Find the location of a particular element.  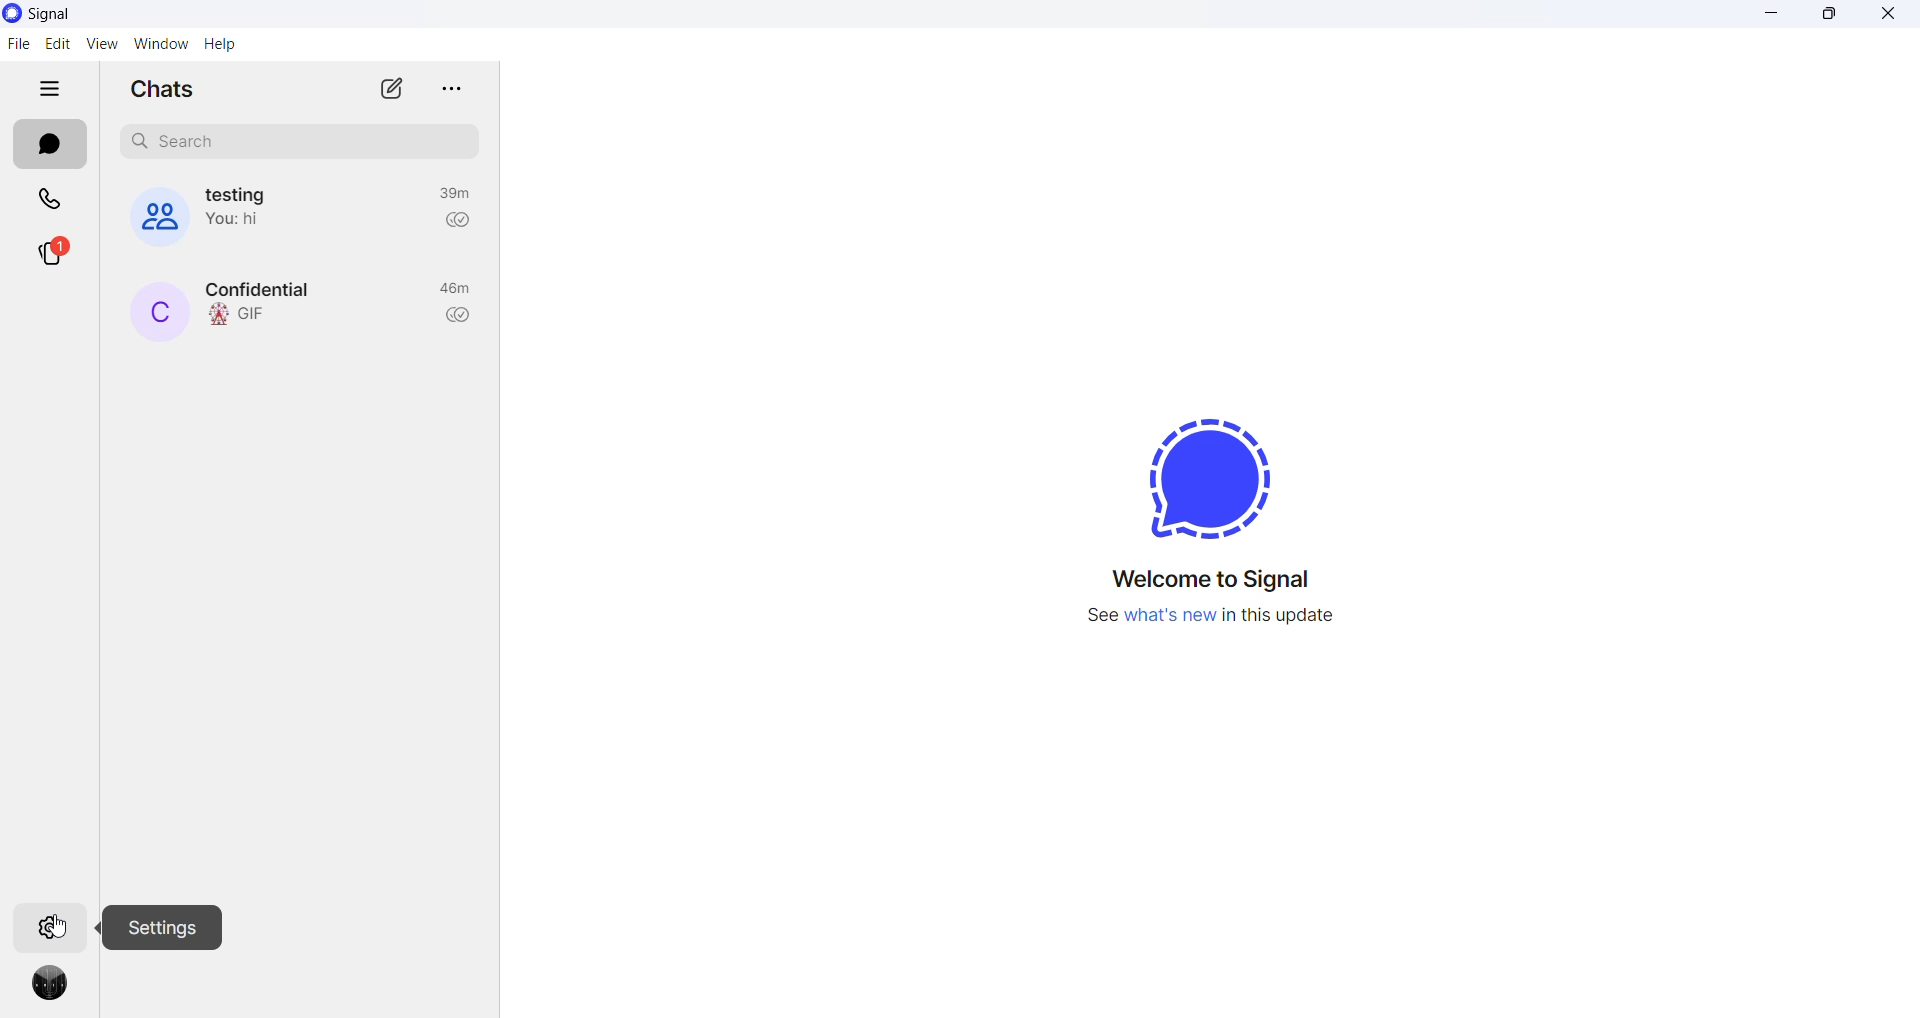

minimize is located at coordinates (1762, 15).